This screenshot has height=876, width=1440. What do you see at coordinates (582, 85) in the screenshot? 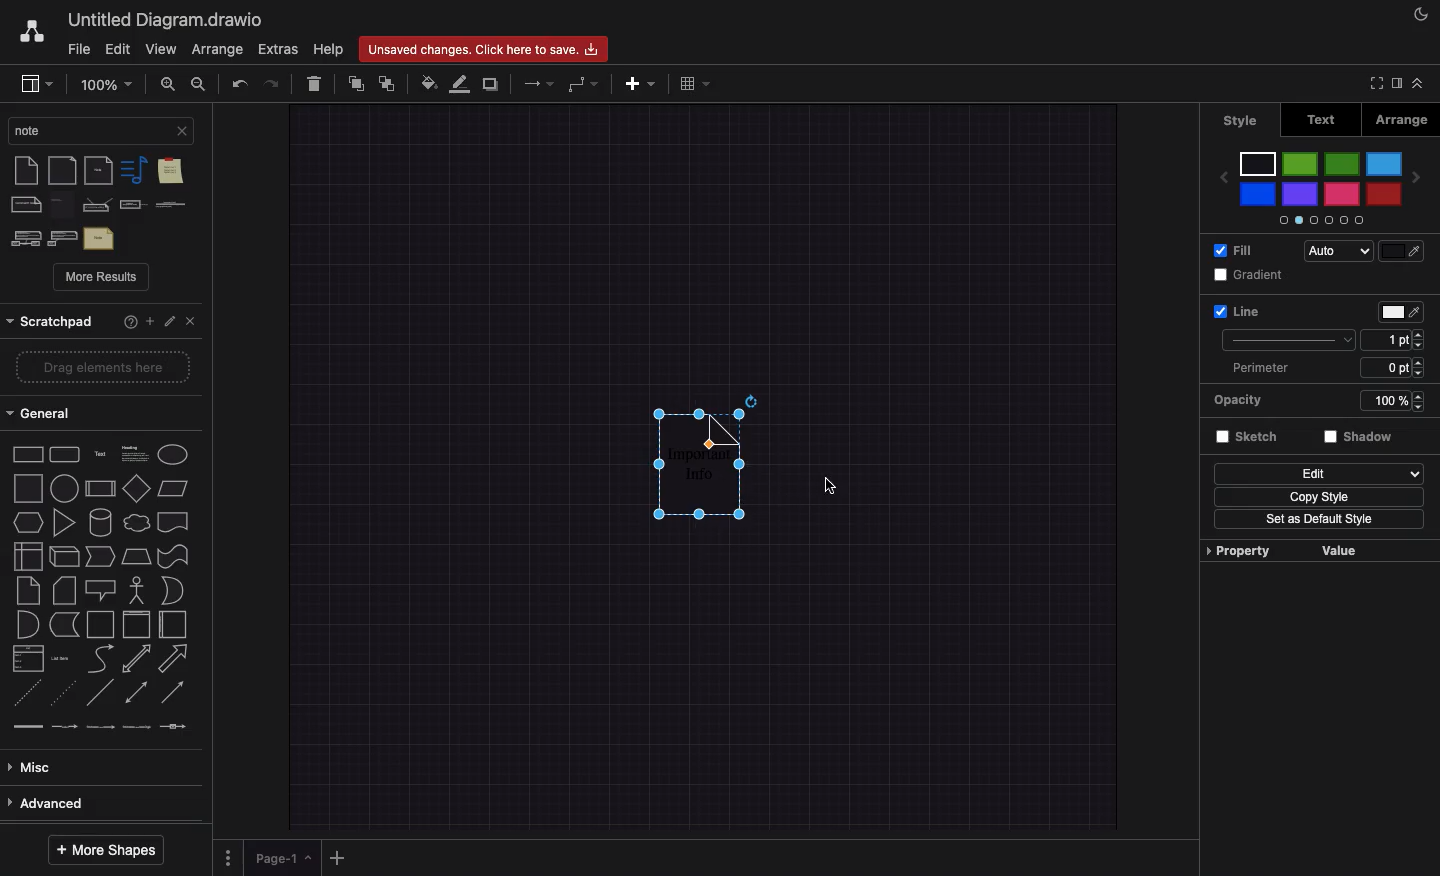
I see `Waypoint` at bounding box center [582, 85].